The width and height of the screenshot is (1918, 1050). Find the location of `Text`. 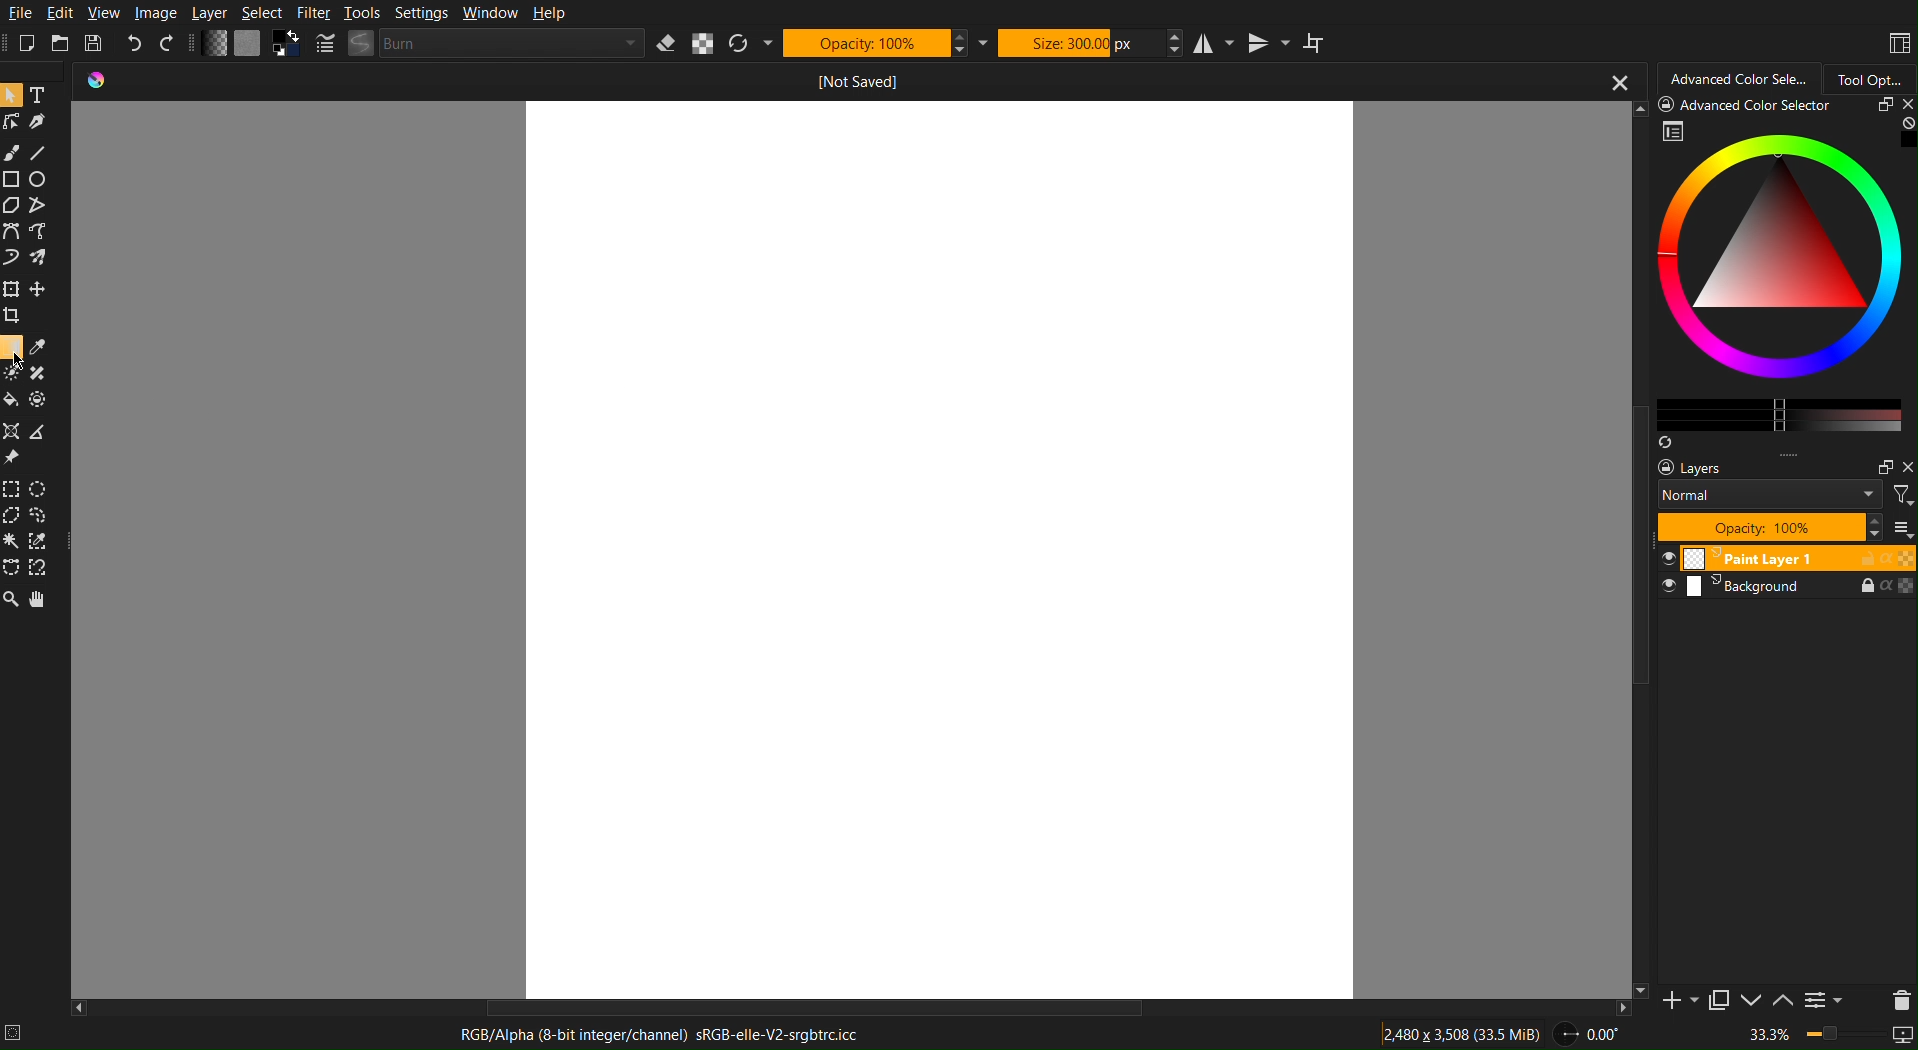

Text is located at coordinates (43, 95).